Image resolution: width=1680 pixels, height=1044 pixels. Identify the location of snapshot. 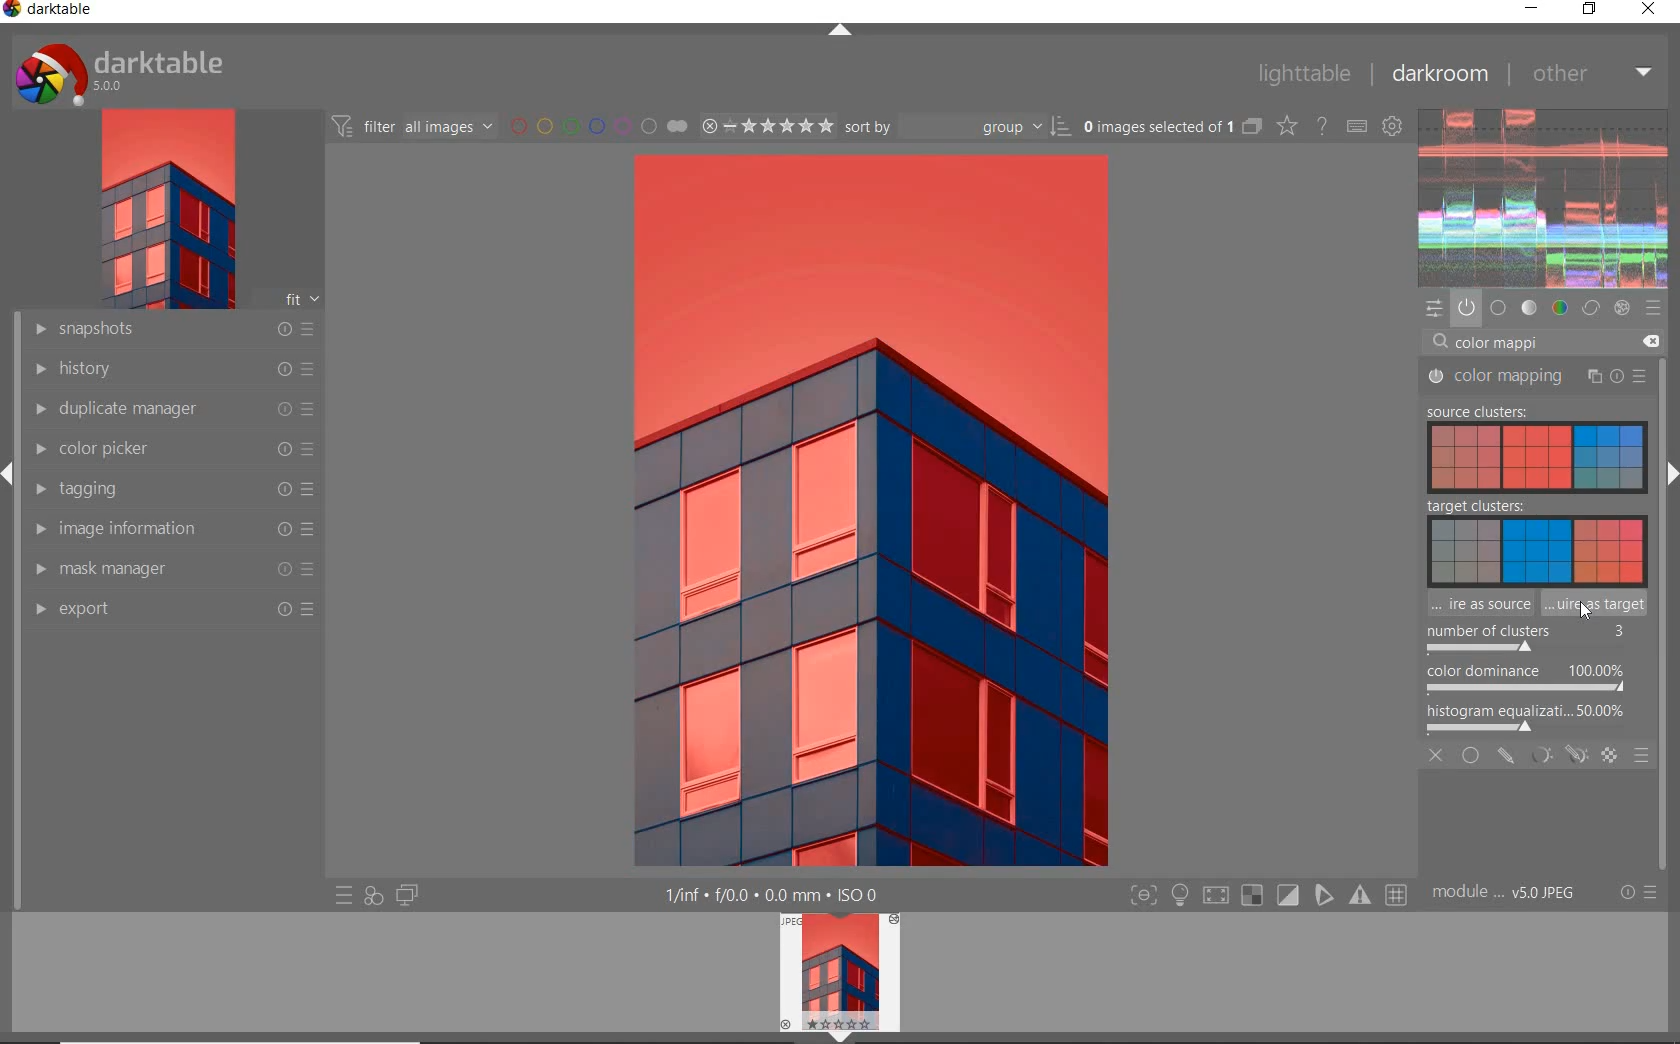
(175, 330).